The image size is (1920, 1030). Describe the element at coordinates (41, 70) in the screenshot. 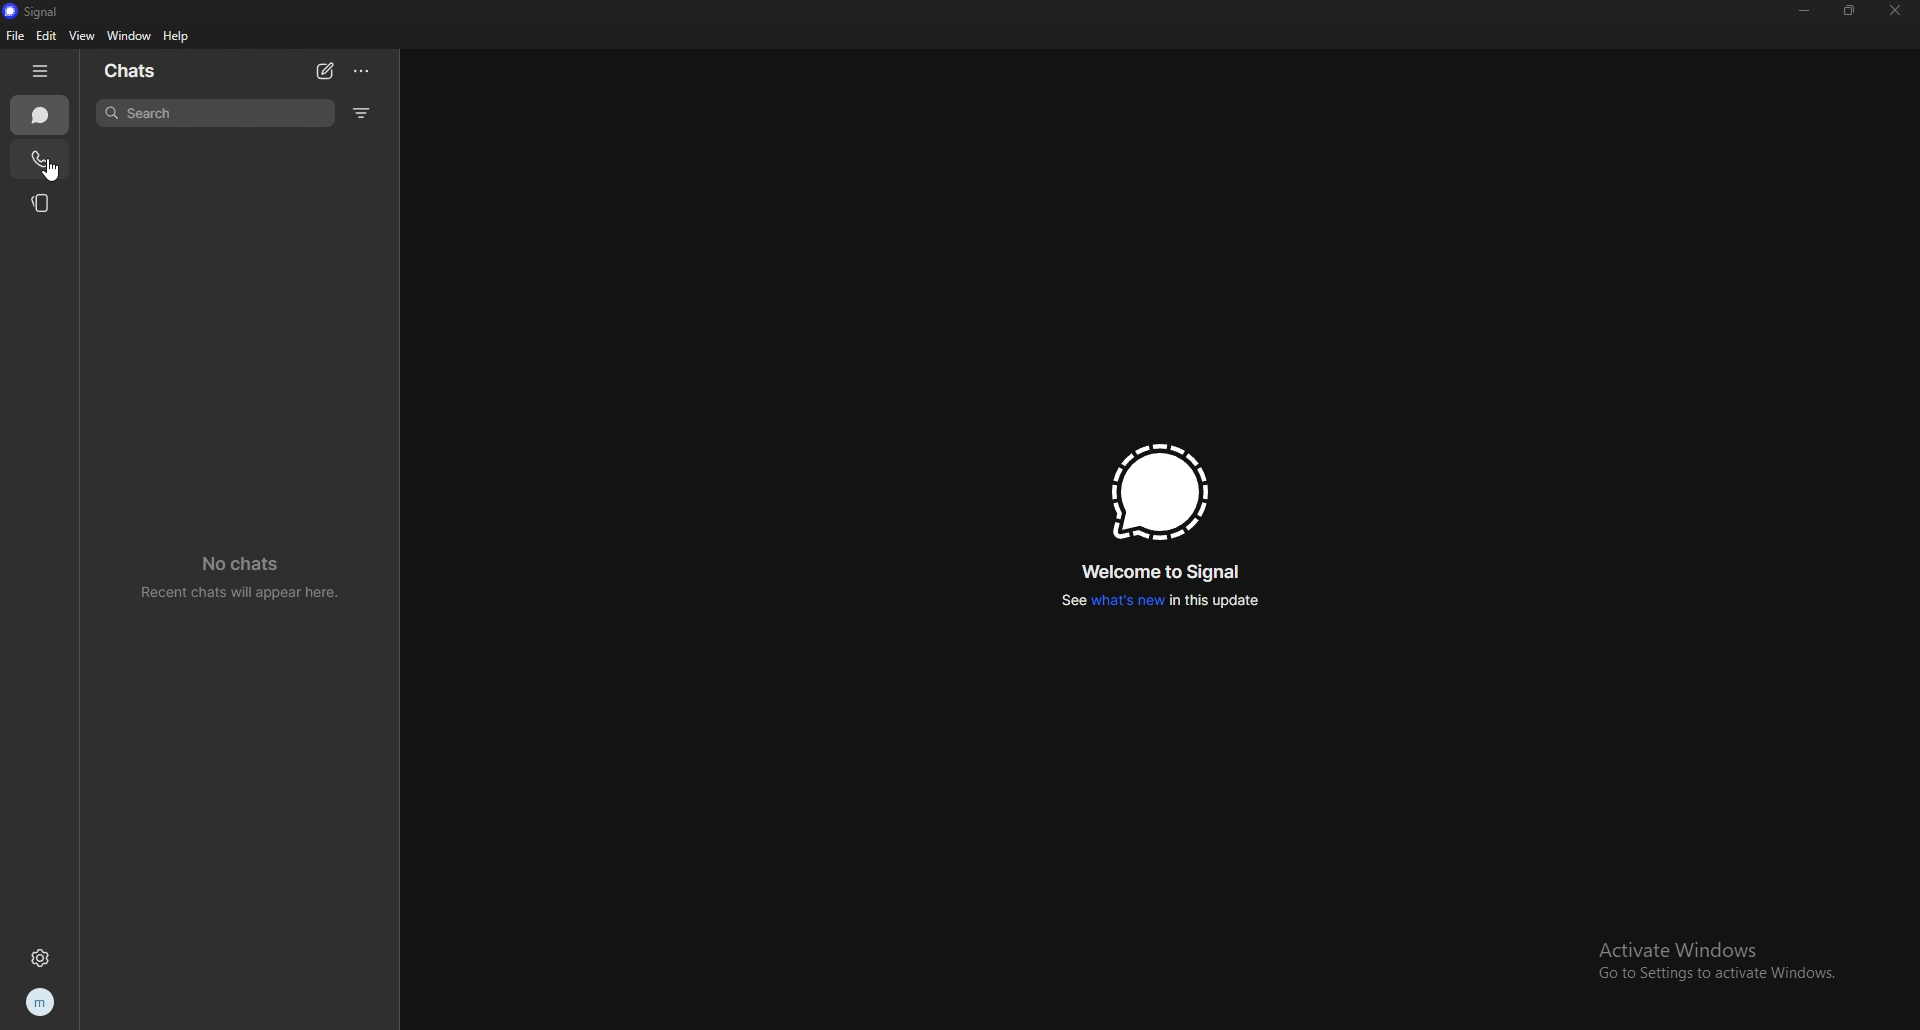

I see `hide tab` at that location.